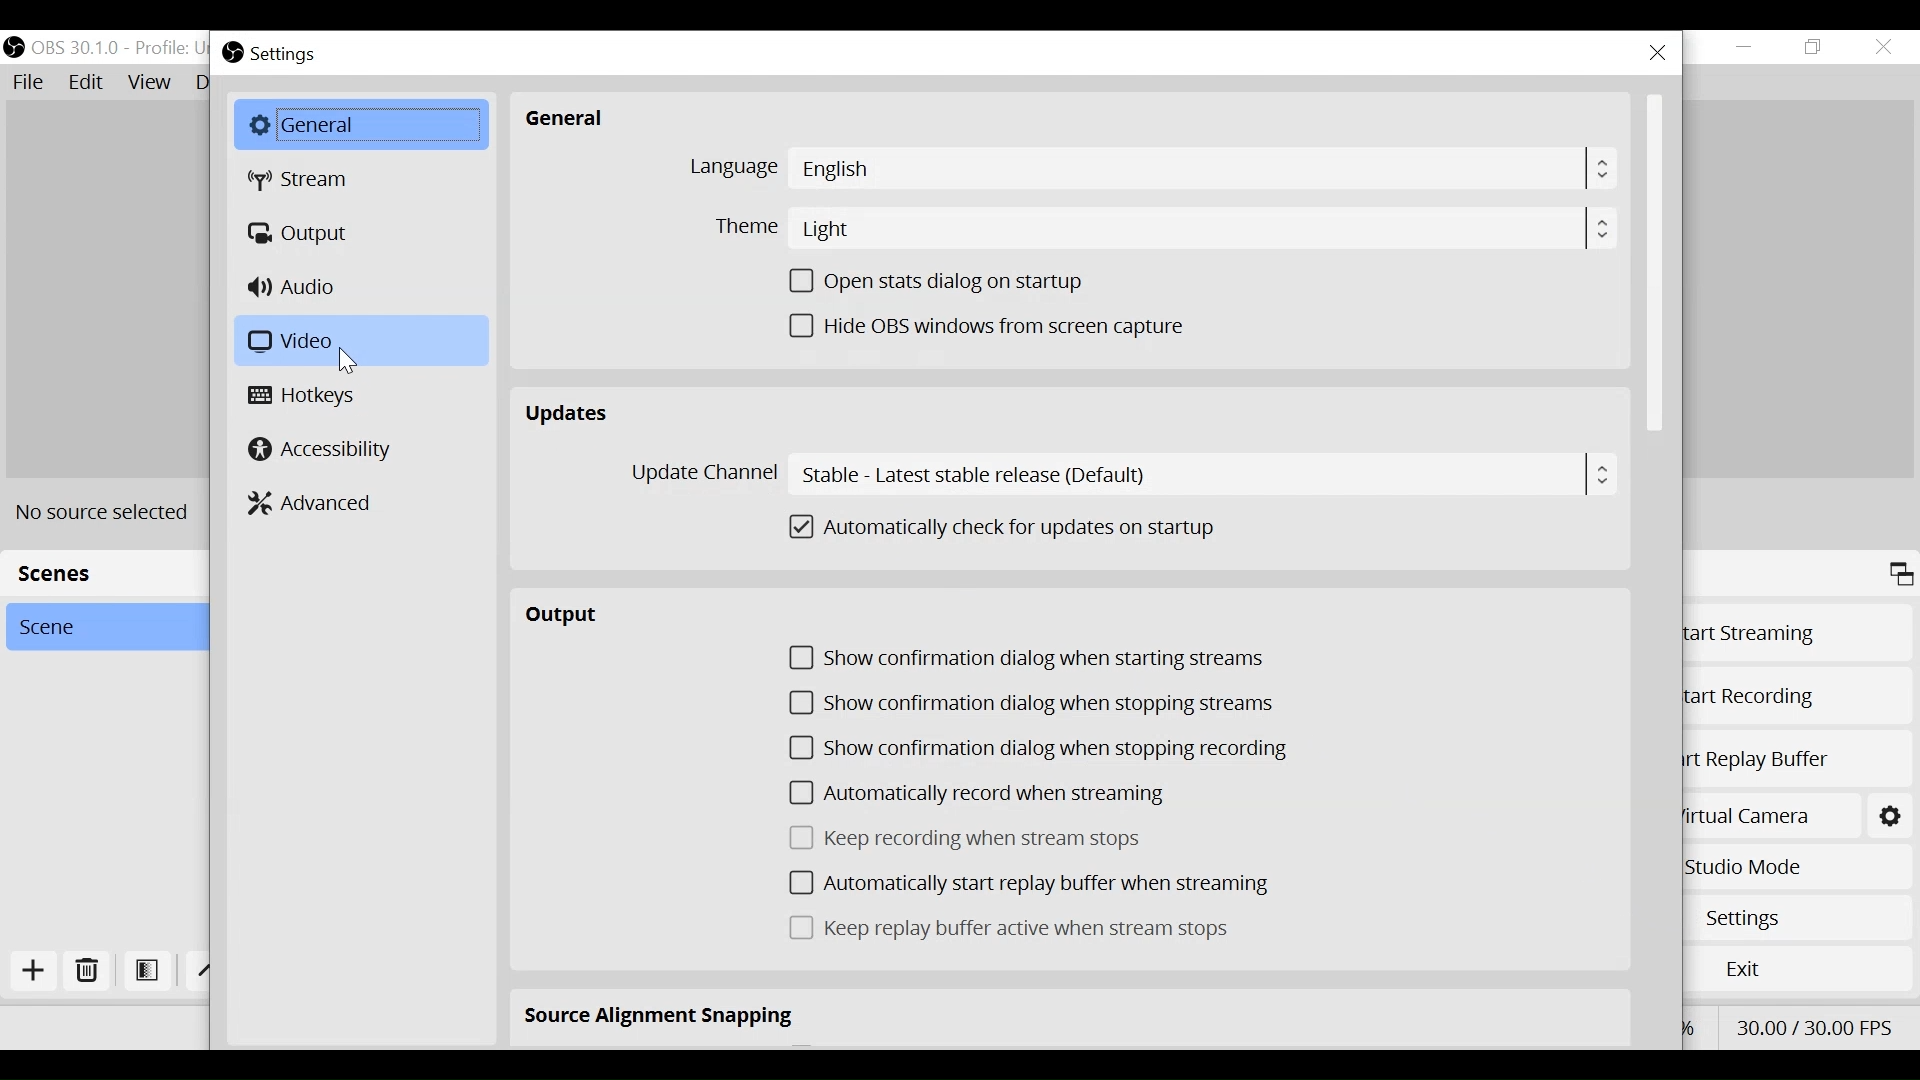 The width and height of the screenshot is (1920, 1080). I want to click on Restore, so click(1814, 47).